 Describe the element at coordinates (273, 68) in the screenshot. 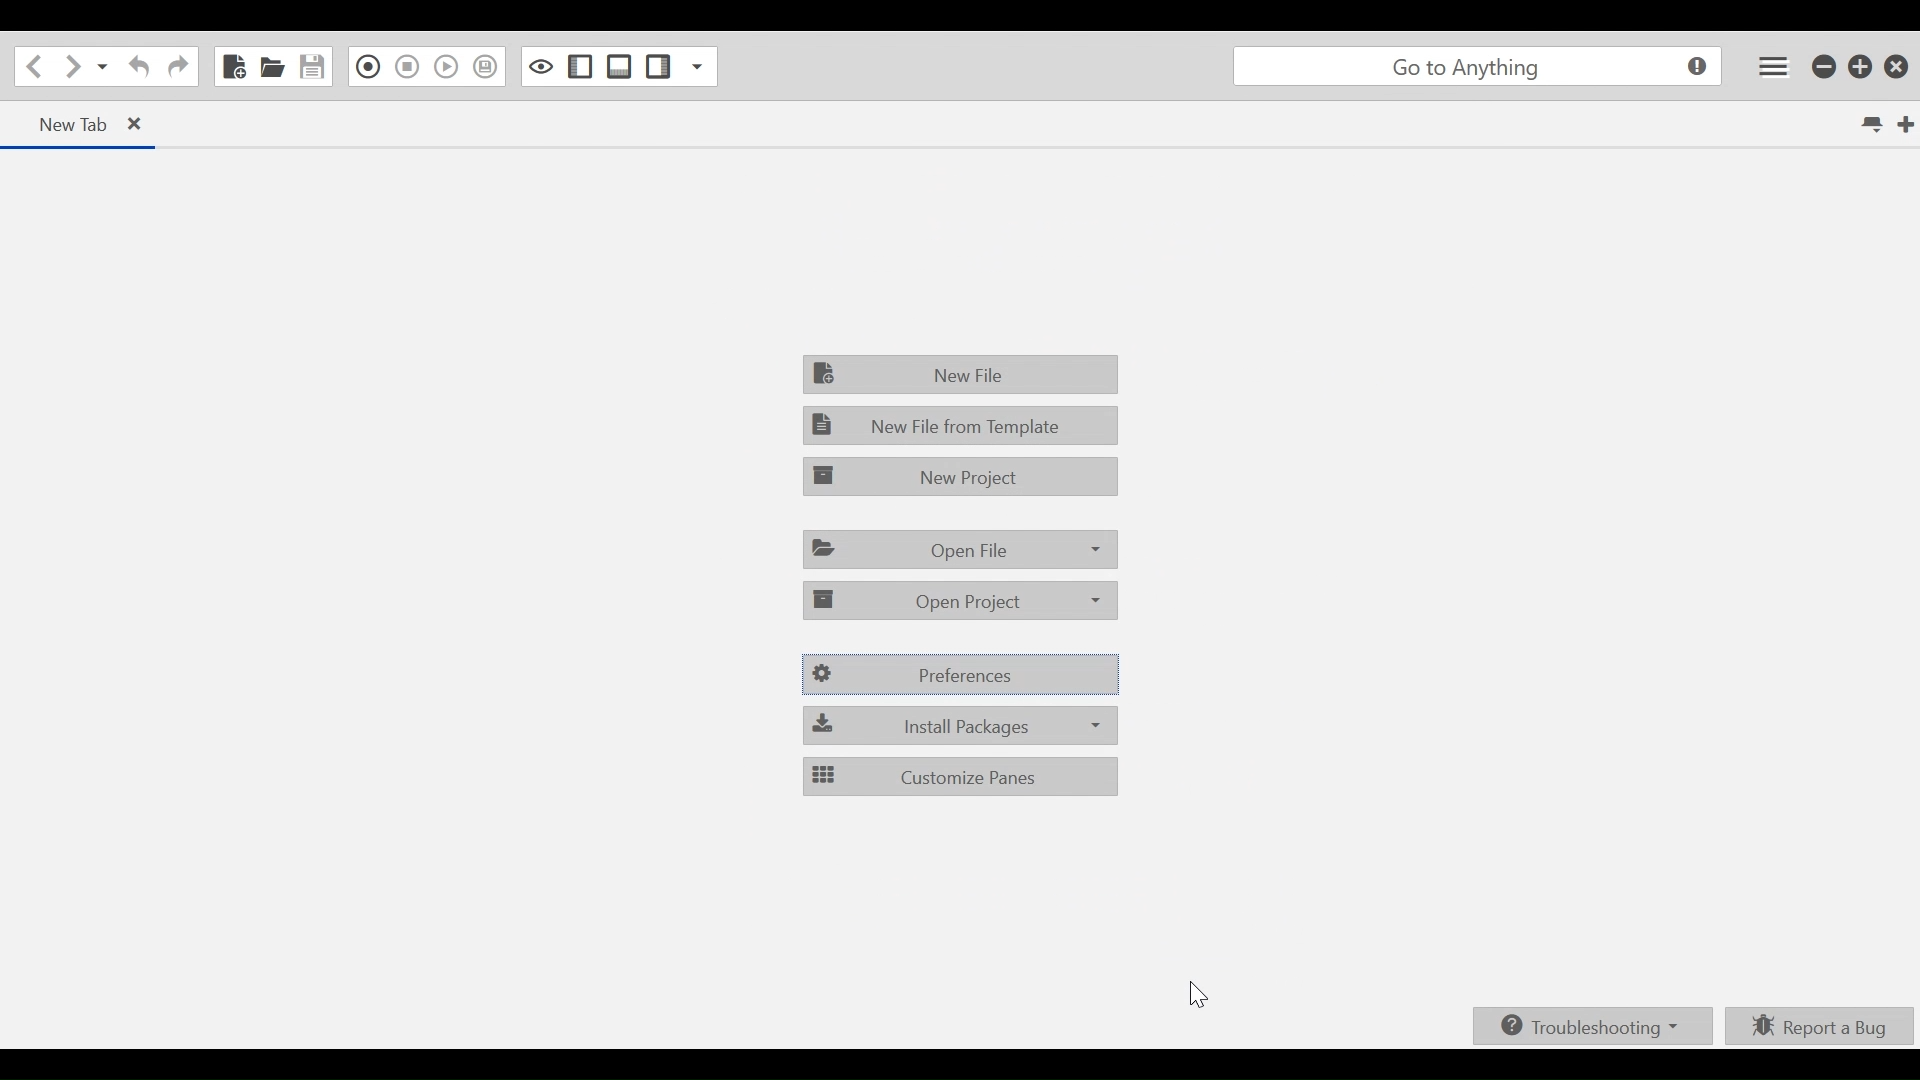

I see `Open File` at that location.